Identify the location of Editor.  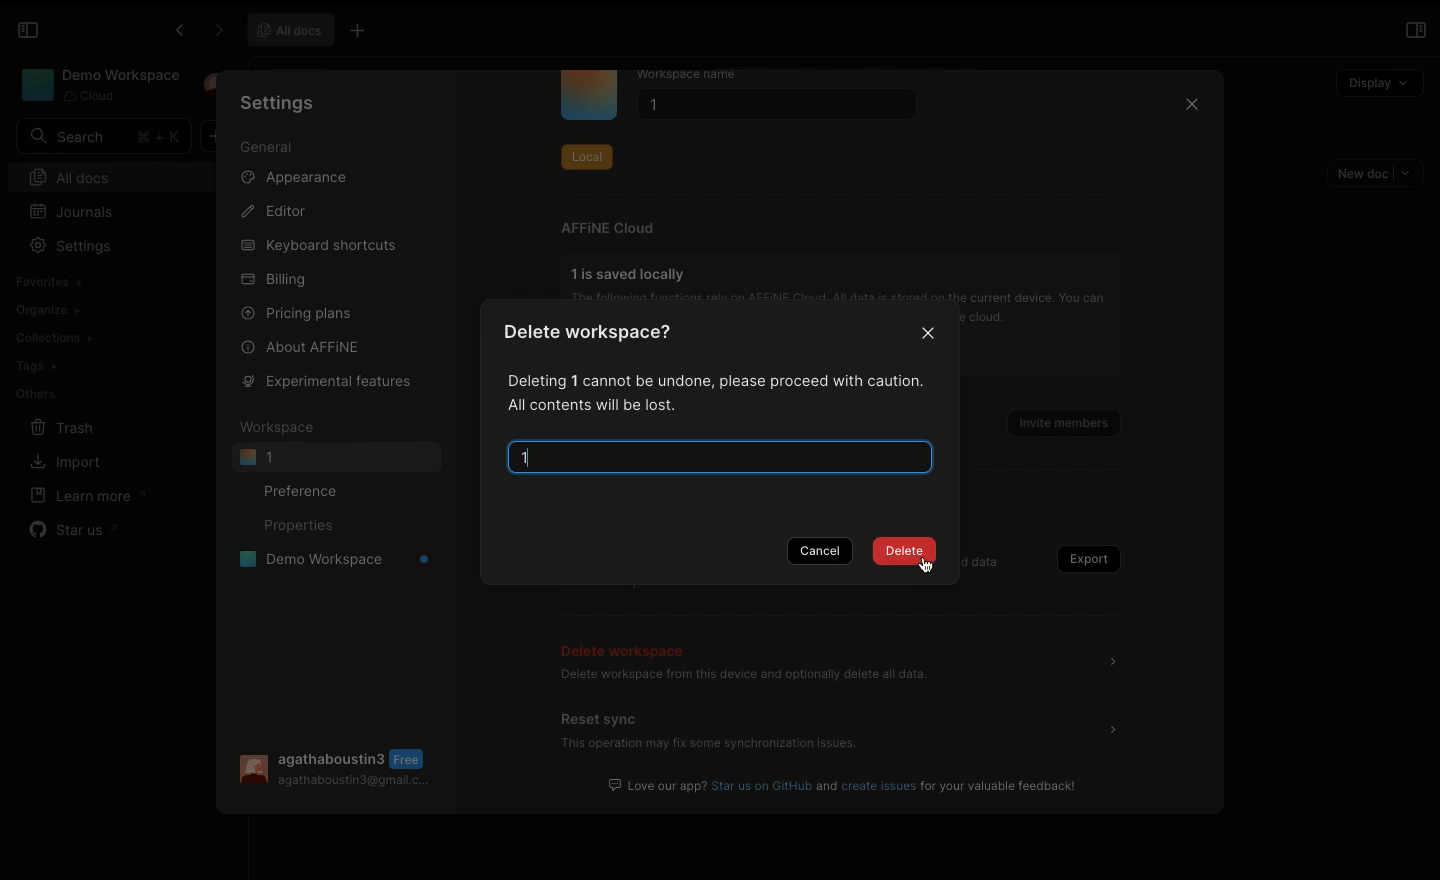
(276, 212).